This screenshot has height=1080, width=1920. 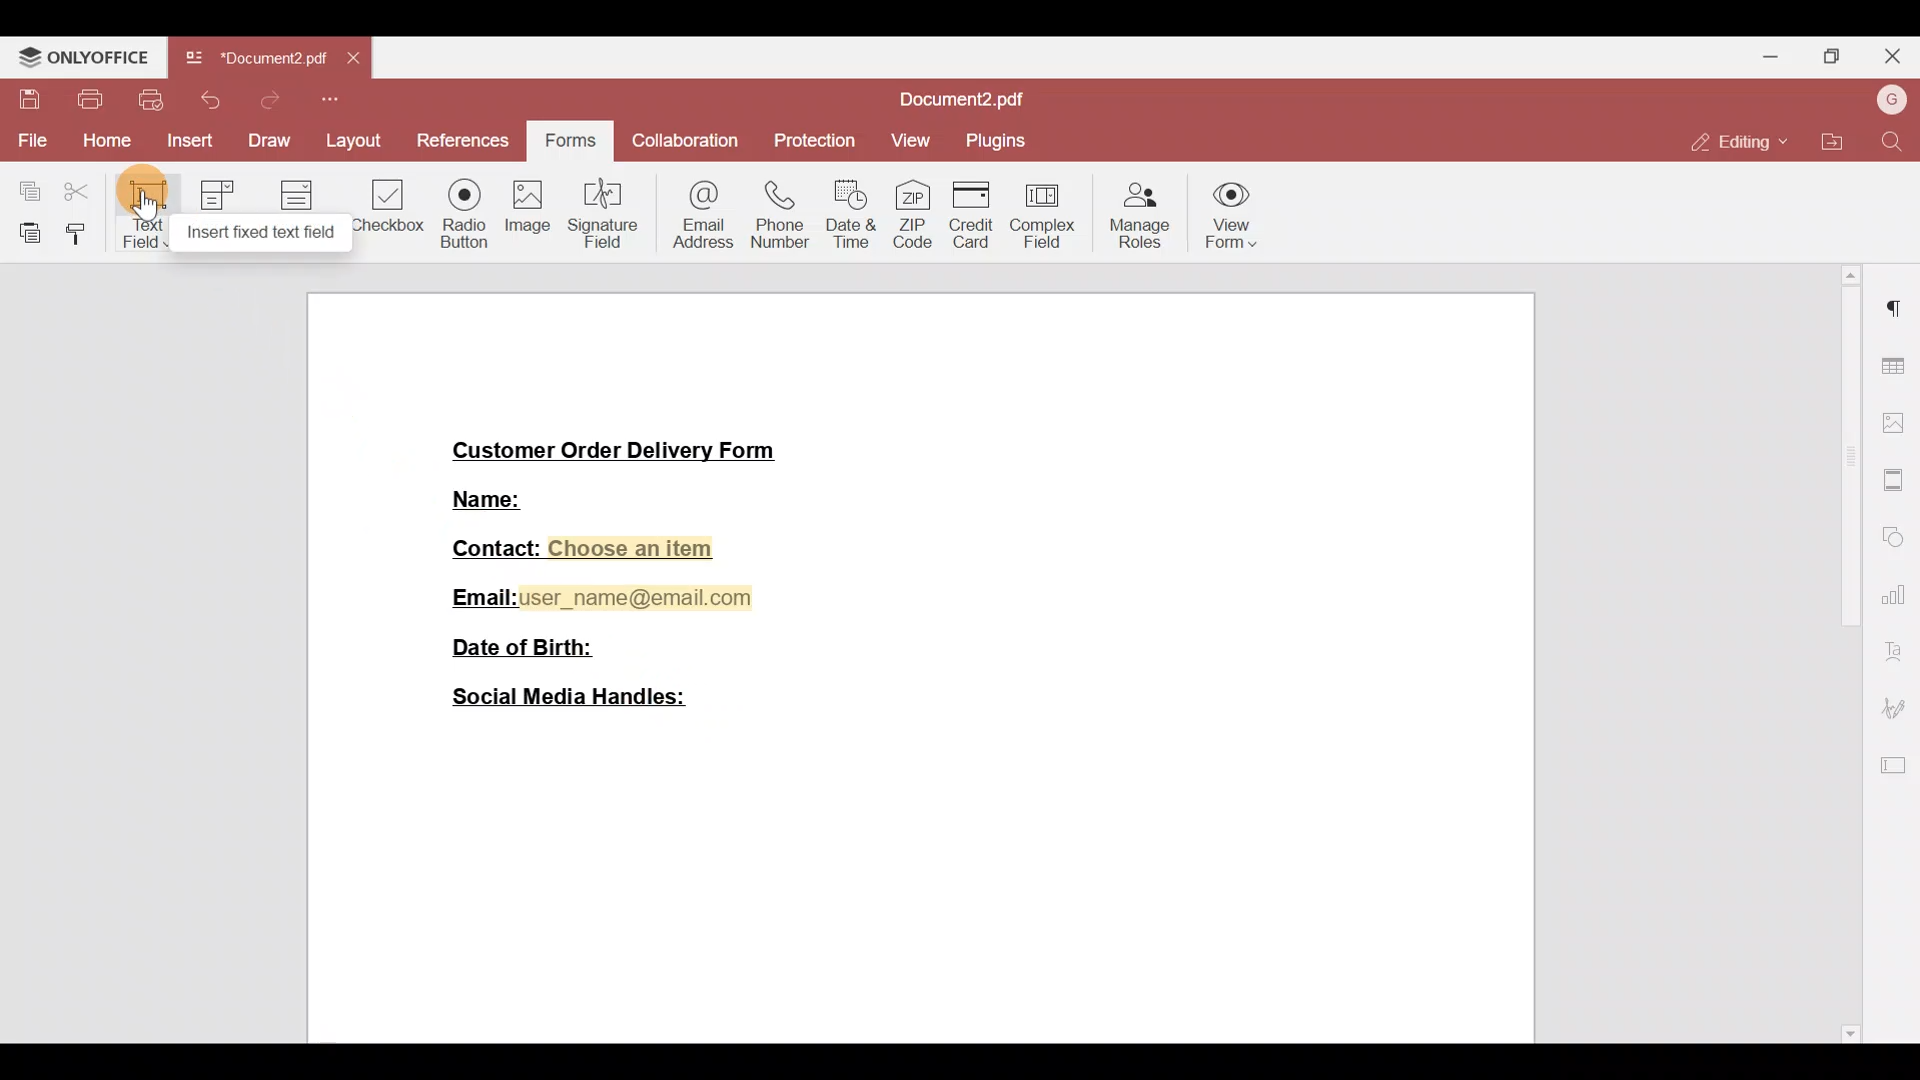 I want to click on Forms, so click(x=573, y=136).